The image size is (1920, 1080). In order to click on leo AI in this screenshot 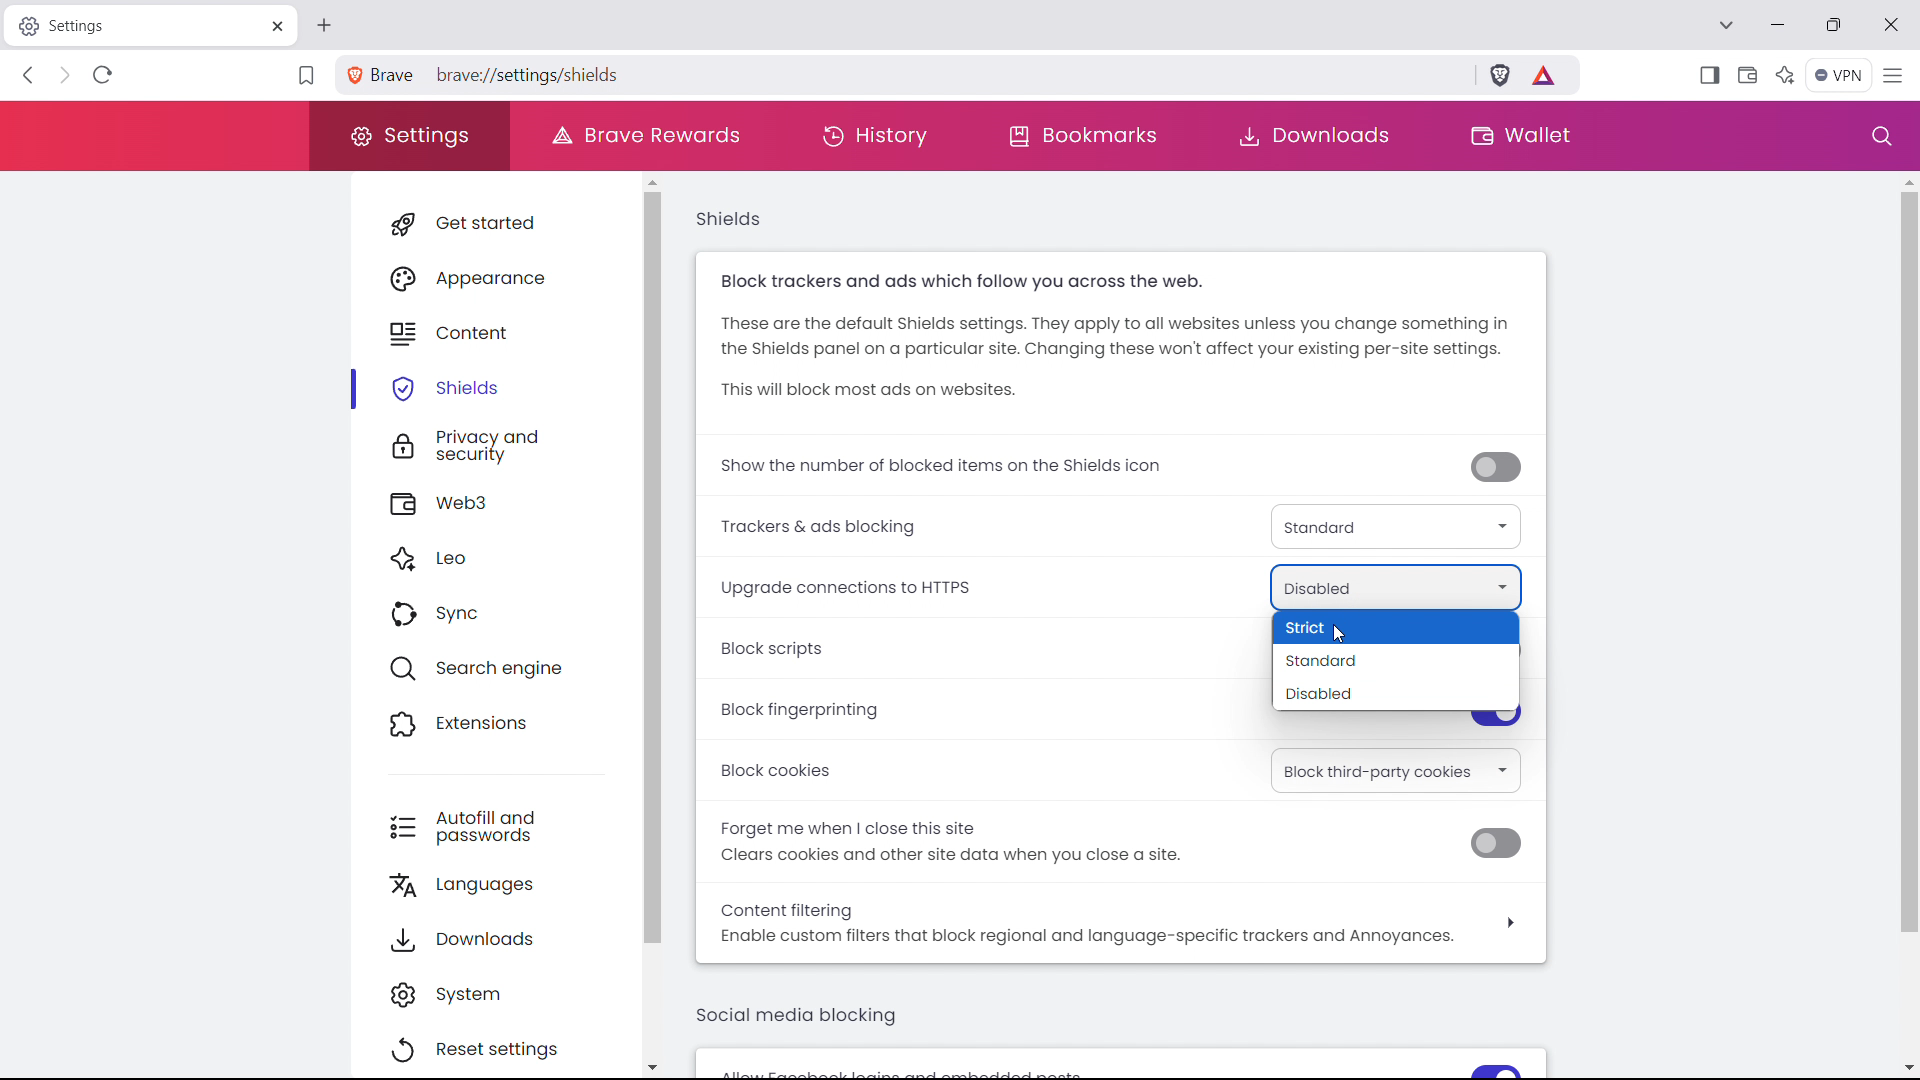, I will do `click(1785, 75)`.